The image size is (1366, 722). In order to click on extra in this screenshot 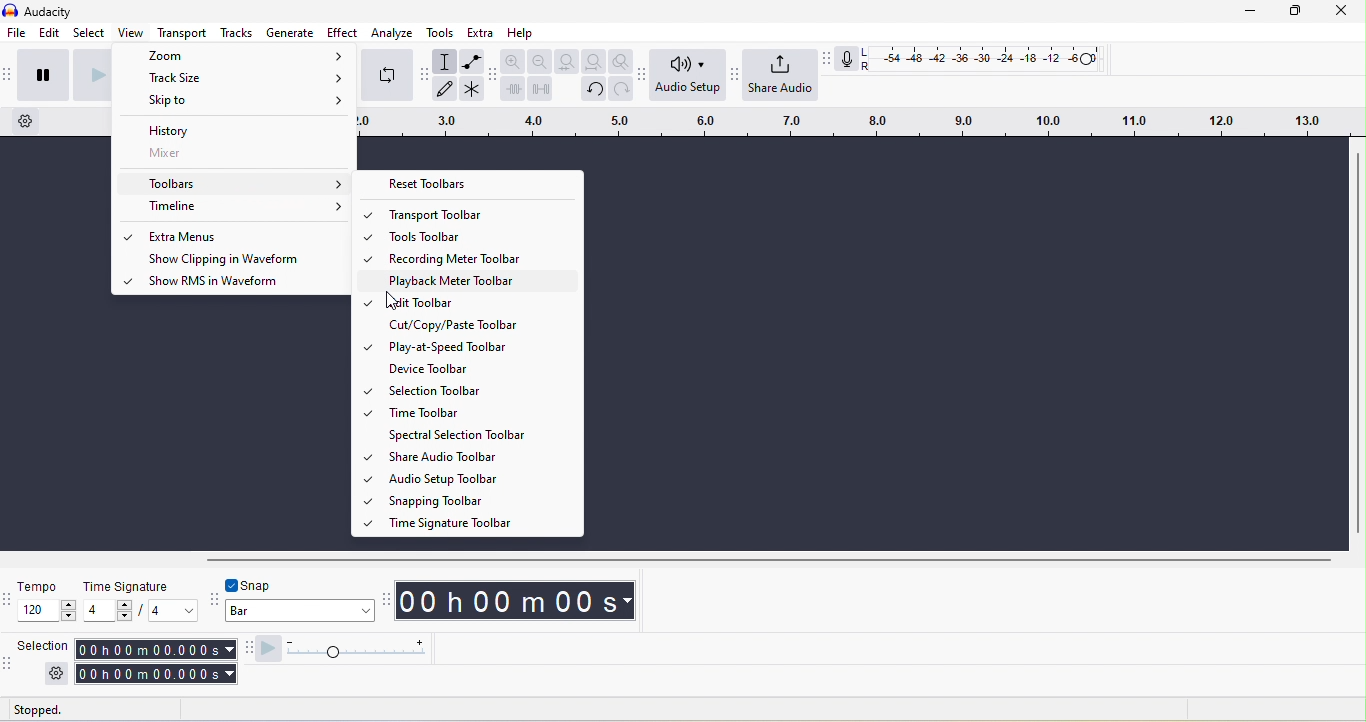, I will do `click(480, 32)`.